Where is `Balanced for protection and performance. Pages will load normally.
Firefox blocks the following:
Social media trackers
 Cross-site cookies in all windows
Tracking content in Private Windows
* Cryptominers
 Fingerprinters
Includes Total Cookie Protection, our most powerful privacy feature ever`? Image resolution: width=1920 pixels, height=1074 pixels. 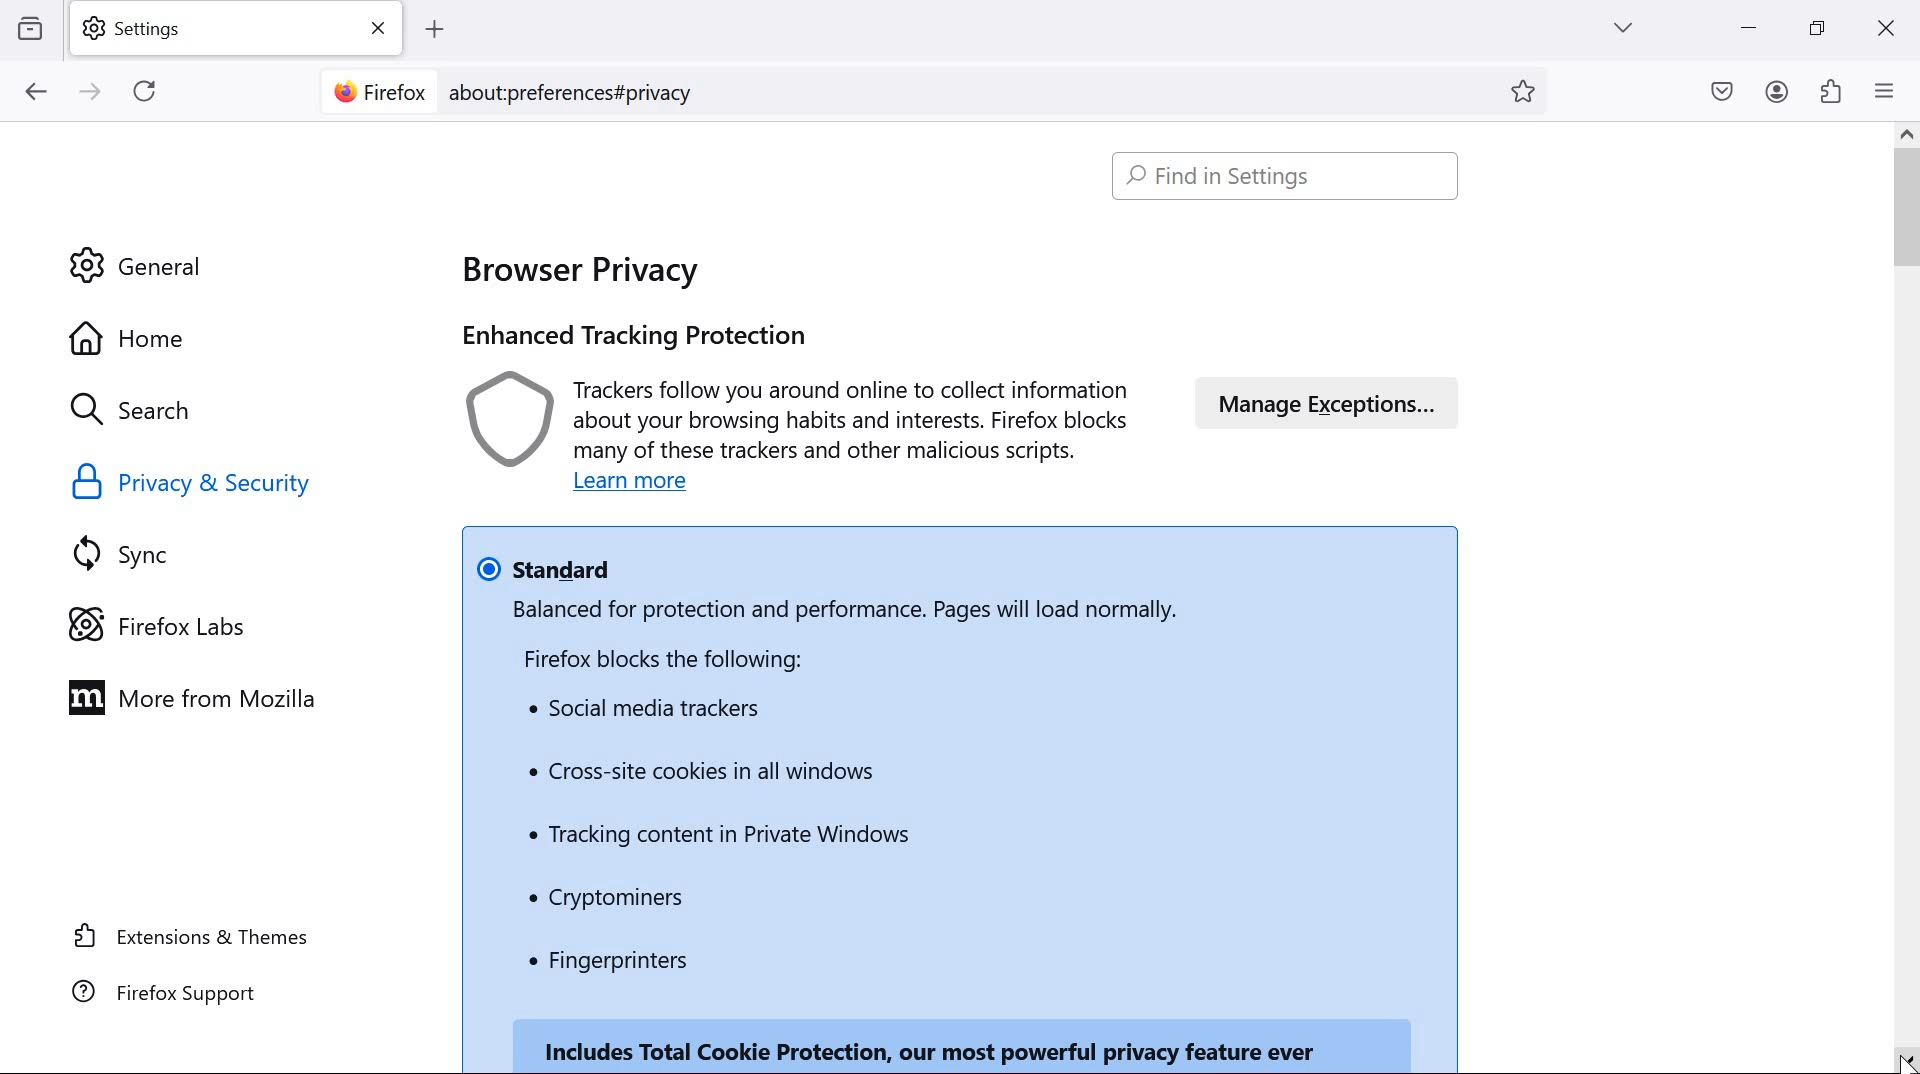
Balanced for protection and performance. Pages will load normally.
Firefox blocks the following:
Social media trackers
 Cross-site cookies in all windows
Tracking content in Private Windows
* Cryptominers
 Fingerprinters
Includes Total Cookie Protection, our most powerful privacy feature ever is located at coordinates (945, 832).